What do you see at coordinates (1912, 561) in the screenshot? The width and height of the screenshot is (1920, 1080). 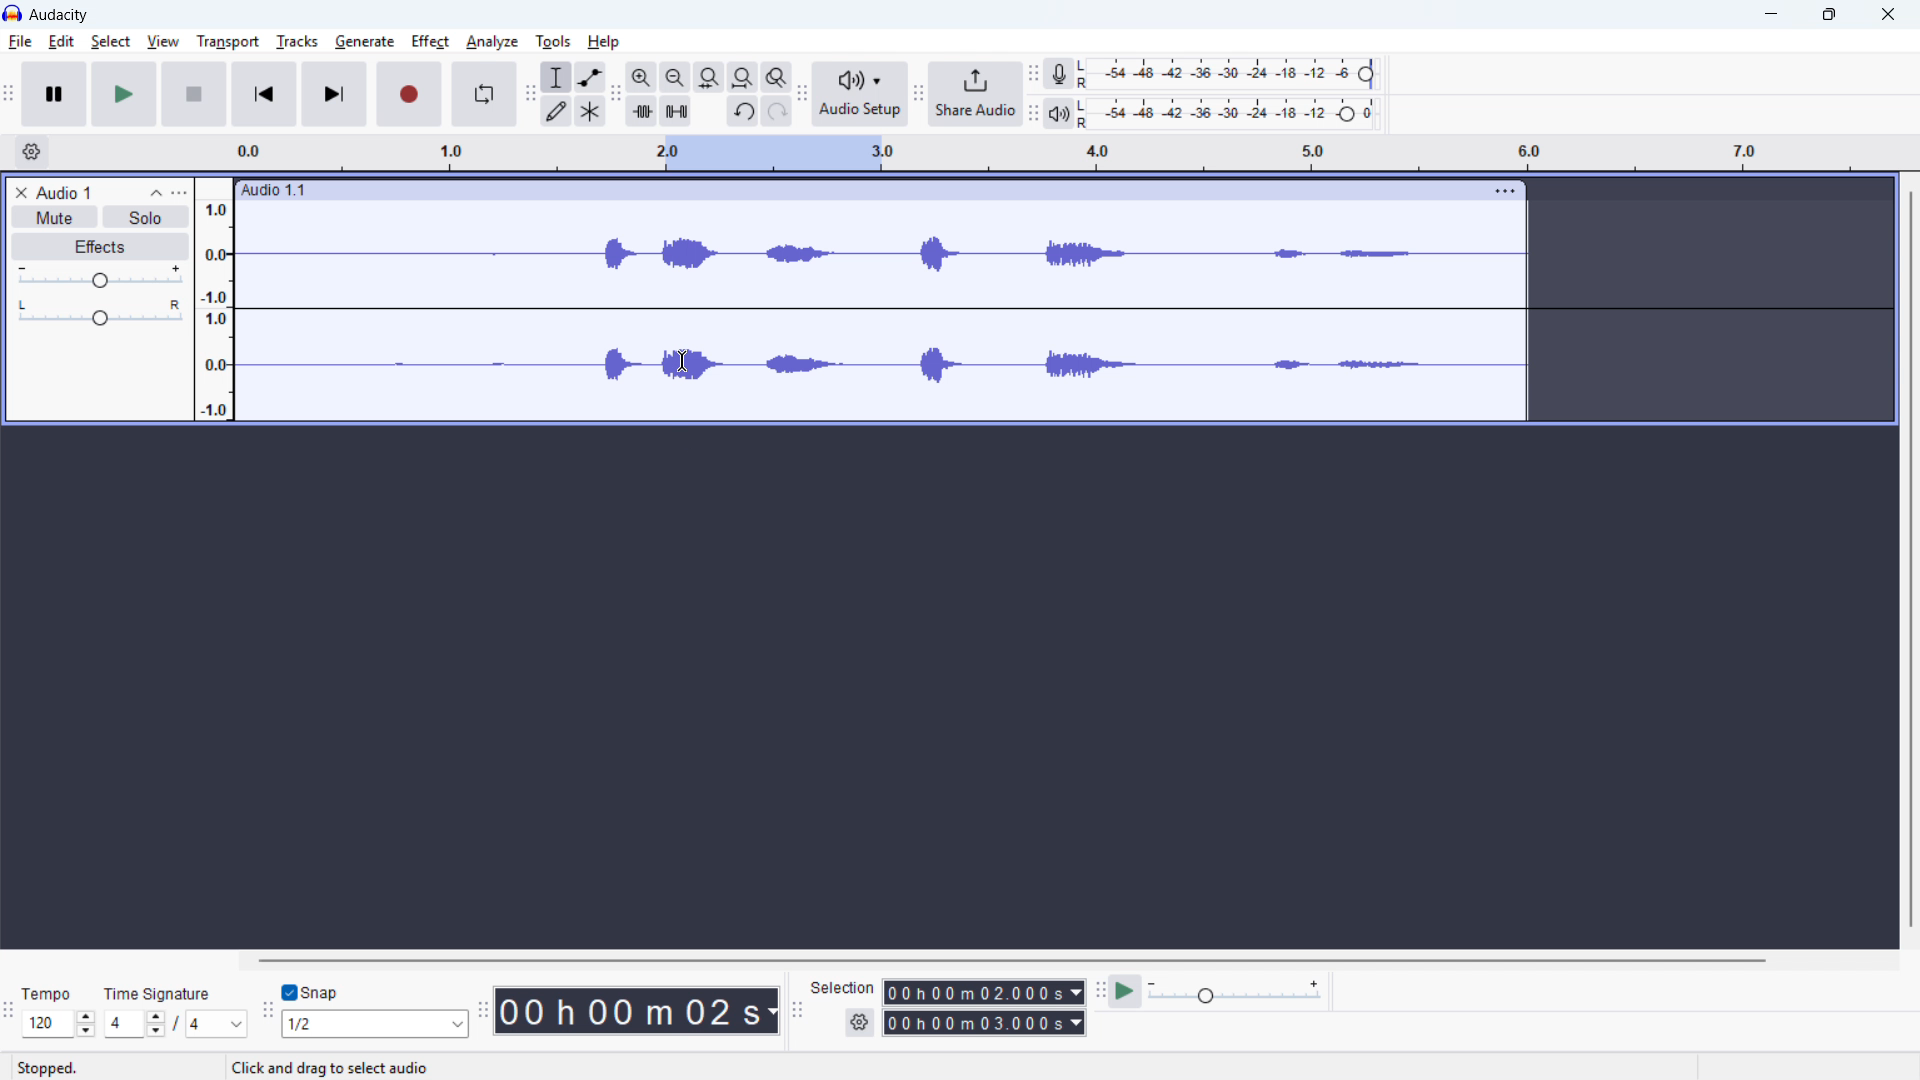 I see `Vertical scroll bar` at bounding box center [1912, 561].